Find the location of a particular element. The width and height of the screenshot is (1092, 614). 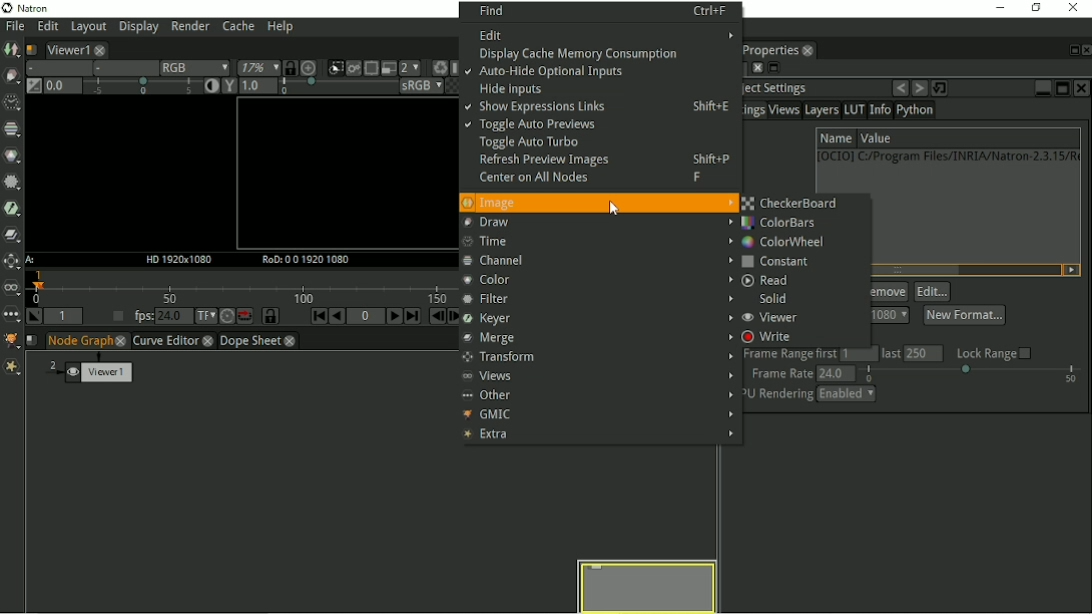

Restore default value is located at coordinates (942, 87).